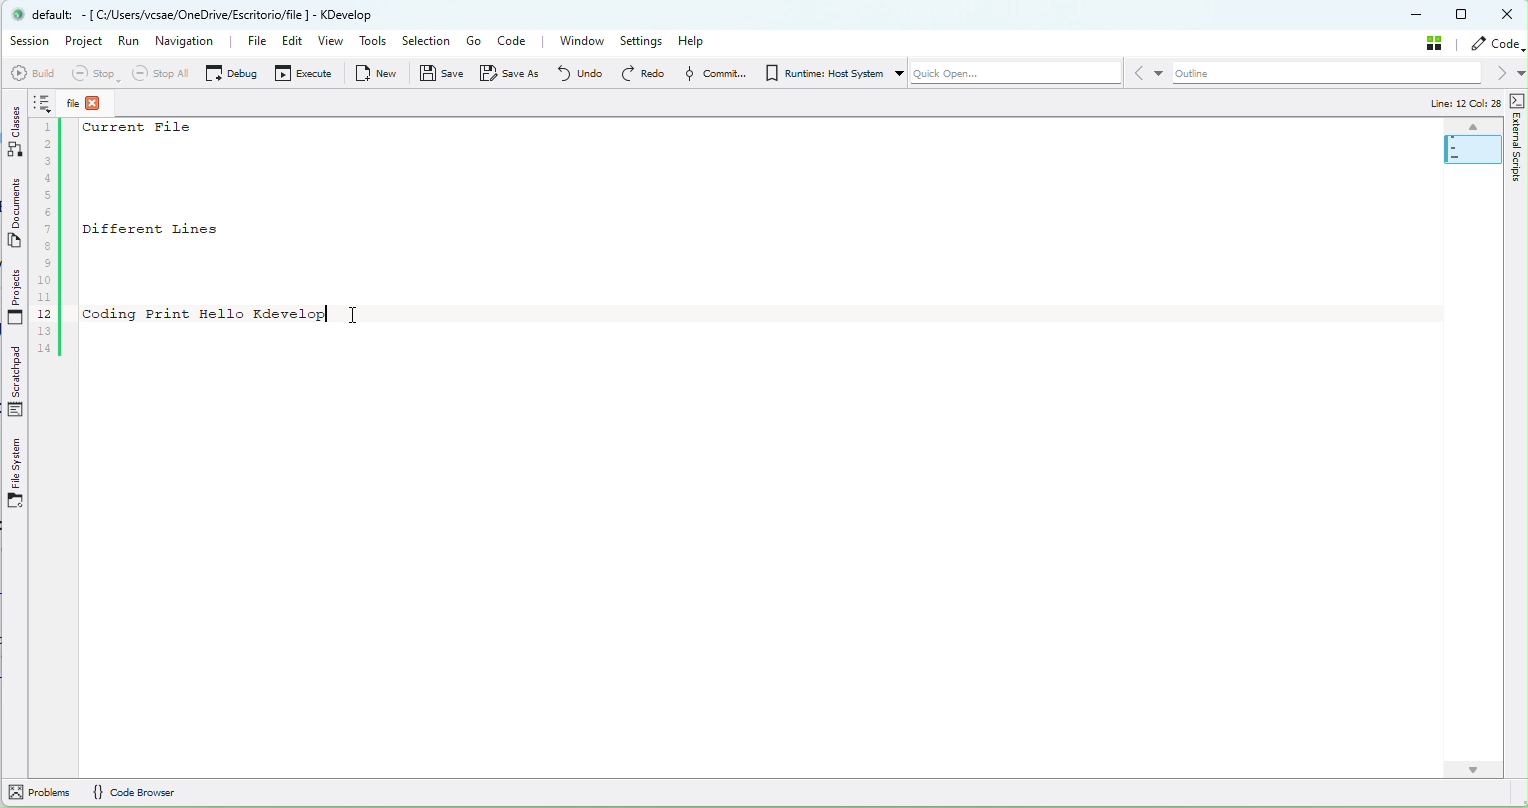  What do you see at coordinates (698, 40) in the screenshot?
I see `Help` at bounding box center [698, 40].